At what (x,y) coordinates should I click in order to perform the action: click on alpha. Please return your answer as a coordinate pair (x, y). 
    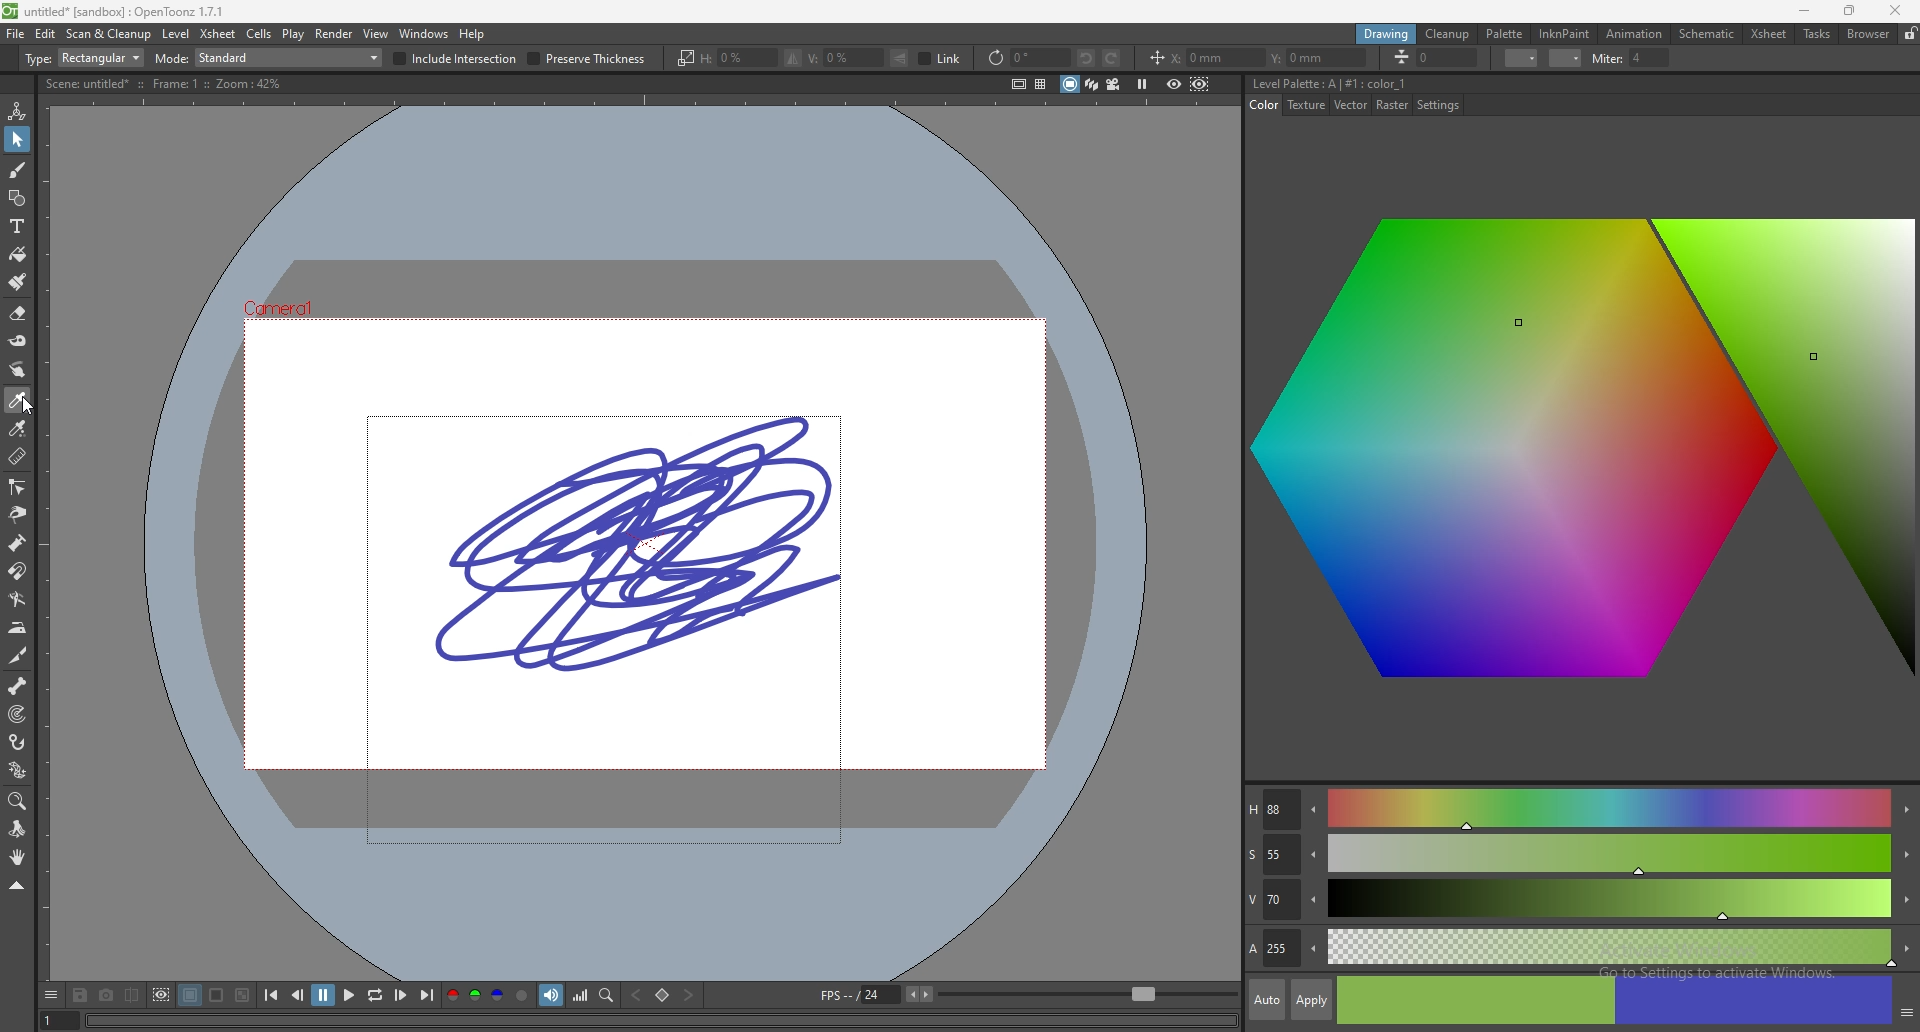
    Looking at the image, I should click on (1581, 946).